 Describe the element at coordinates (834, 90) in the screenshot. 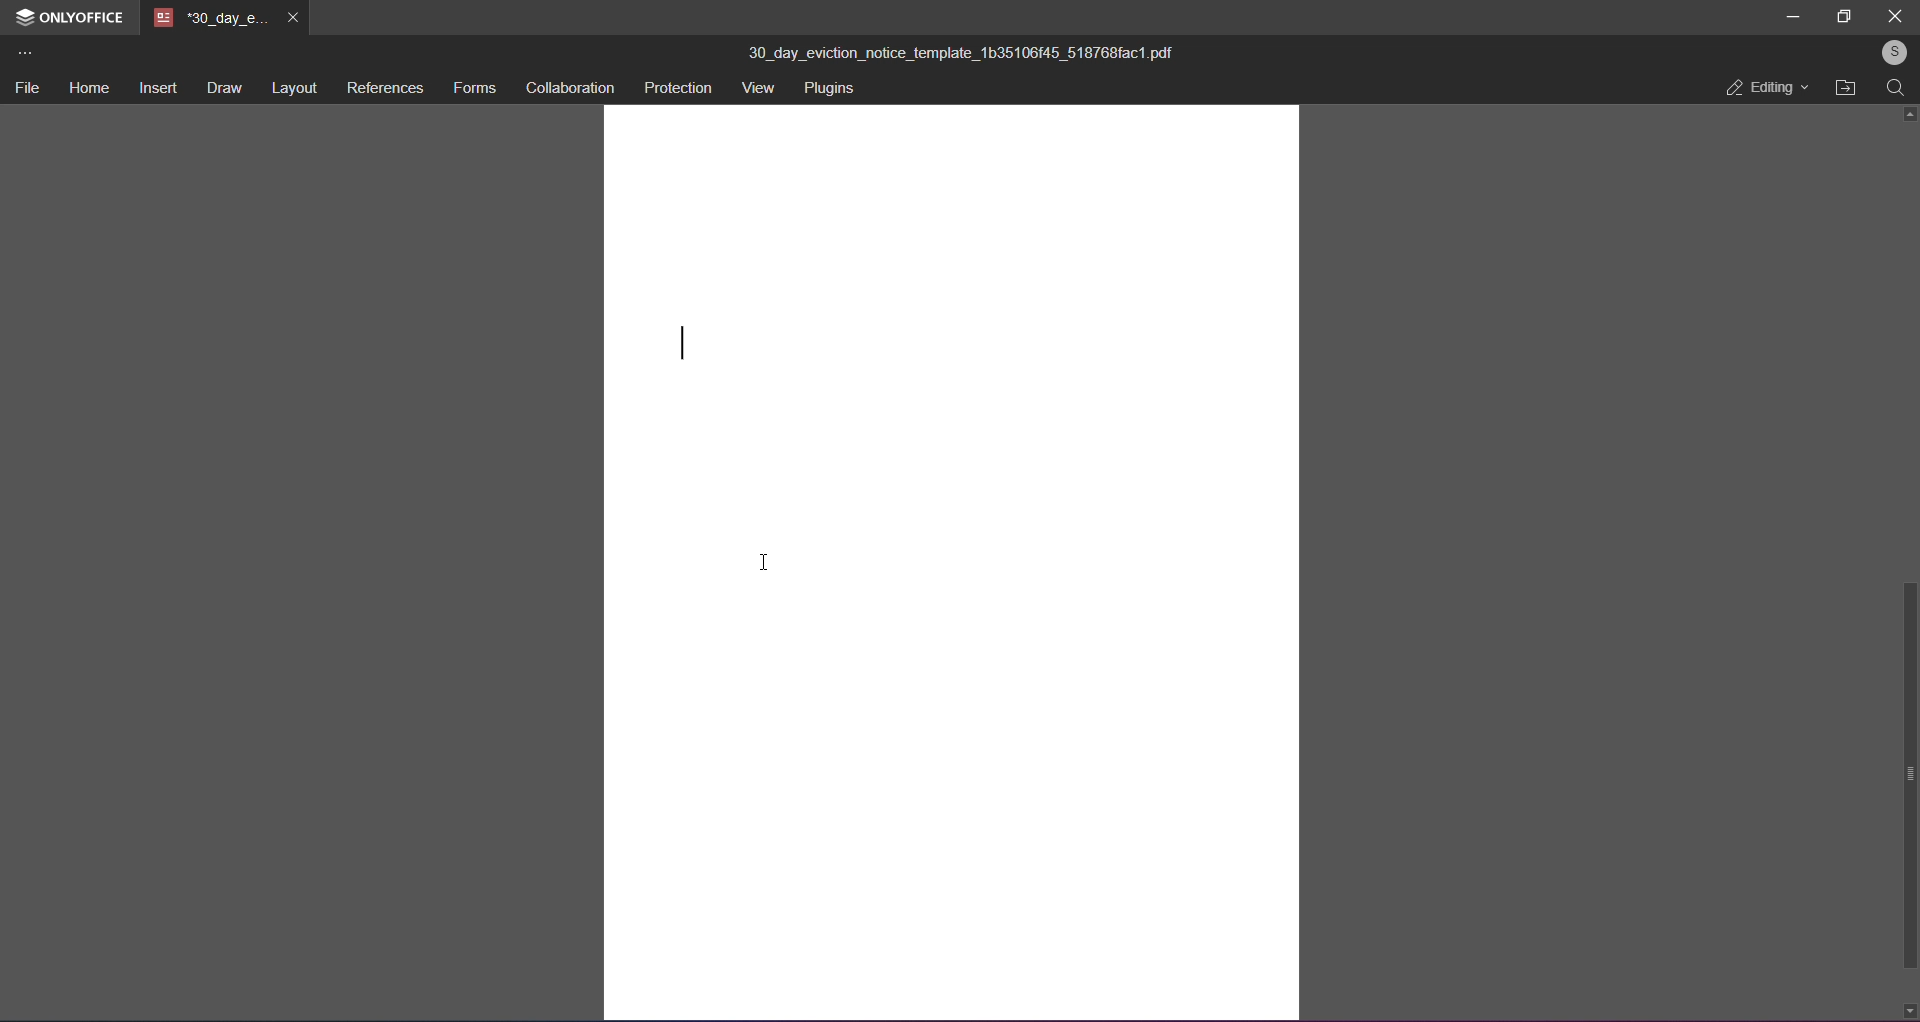

I see `plugins` at that location.